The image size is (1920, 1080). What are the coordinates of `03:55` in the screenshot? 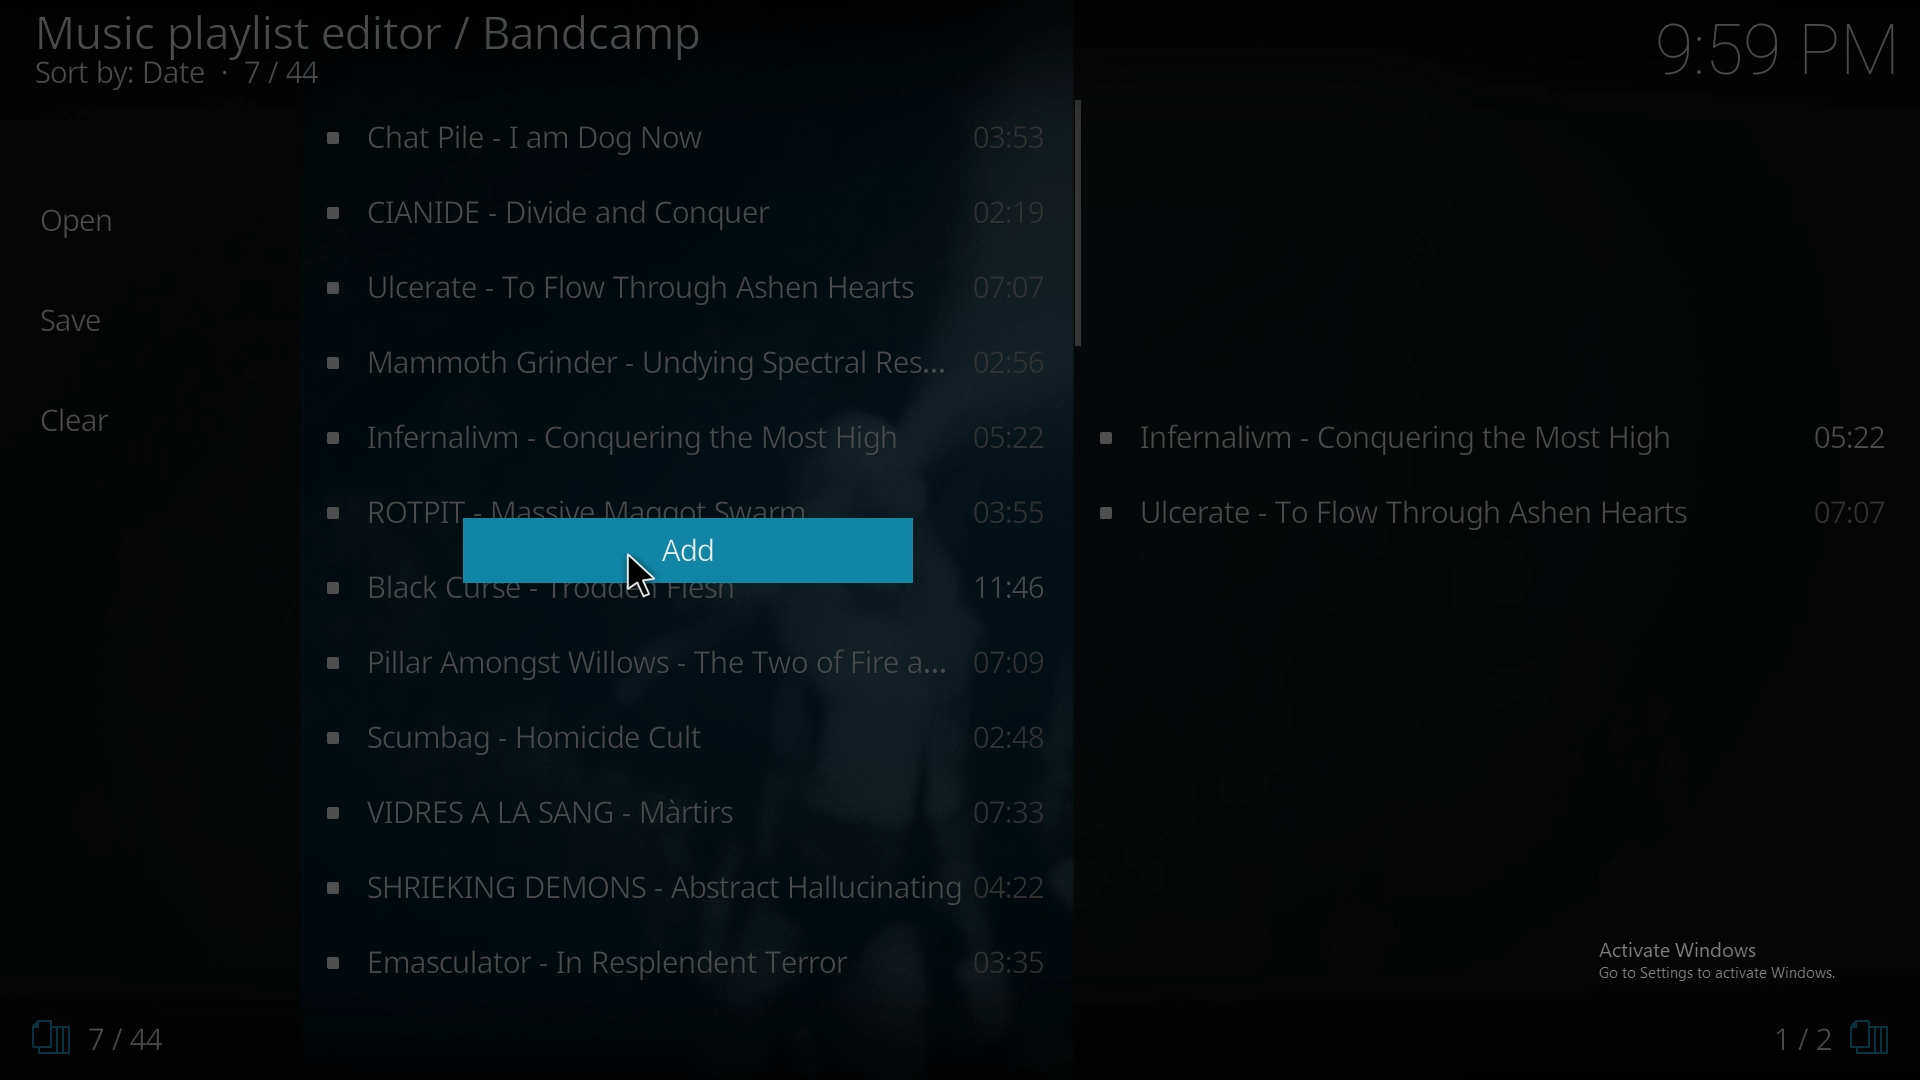 It's located at (1000, 515).